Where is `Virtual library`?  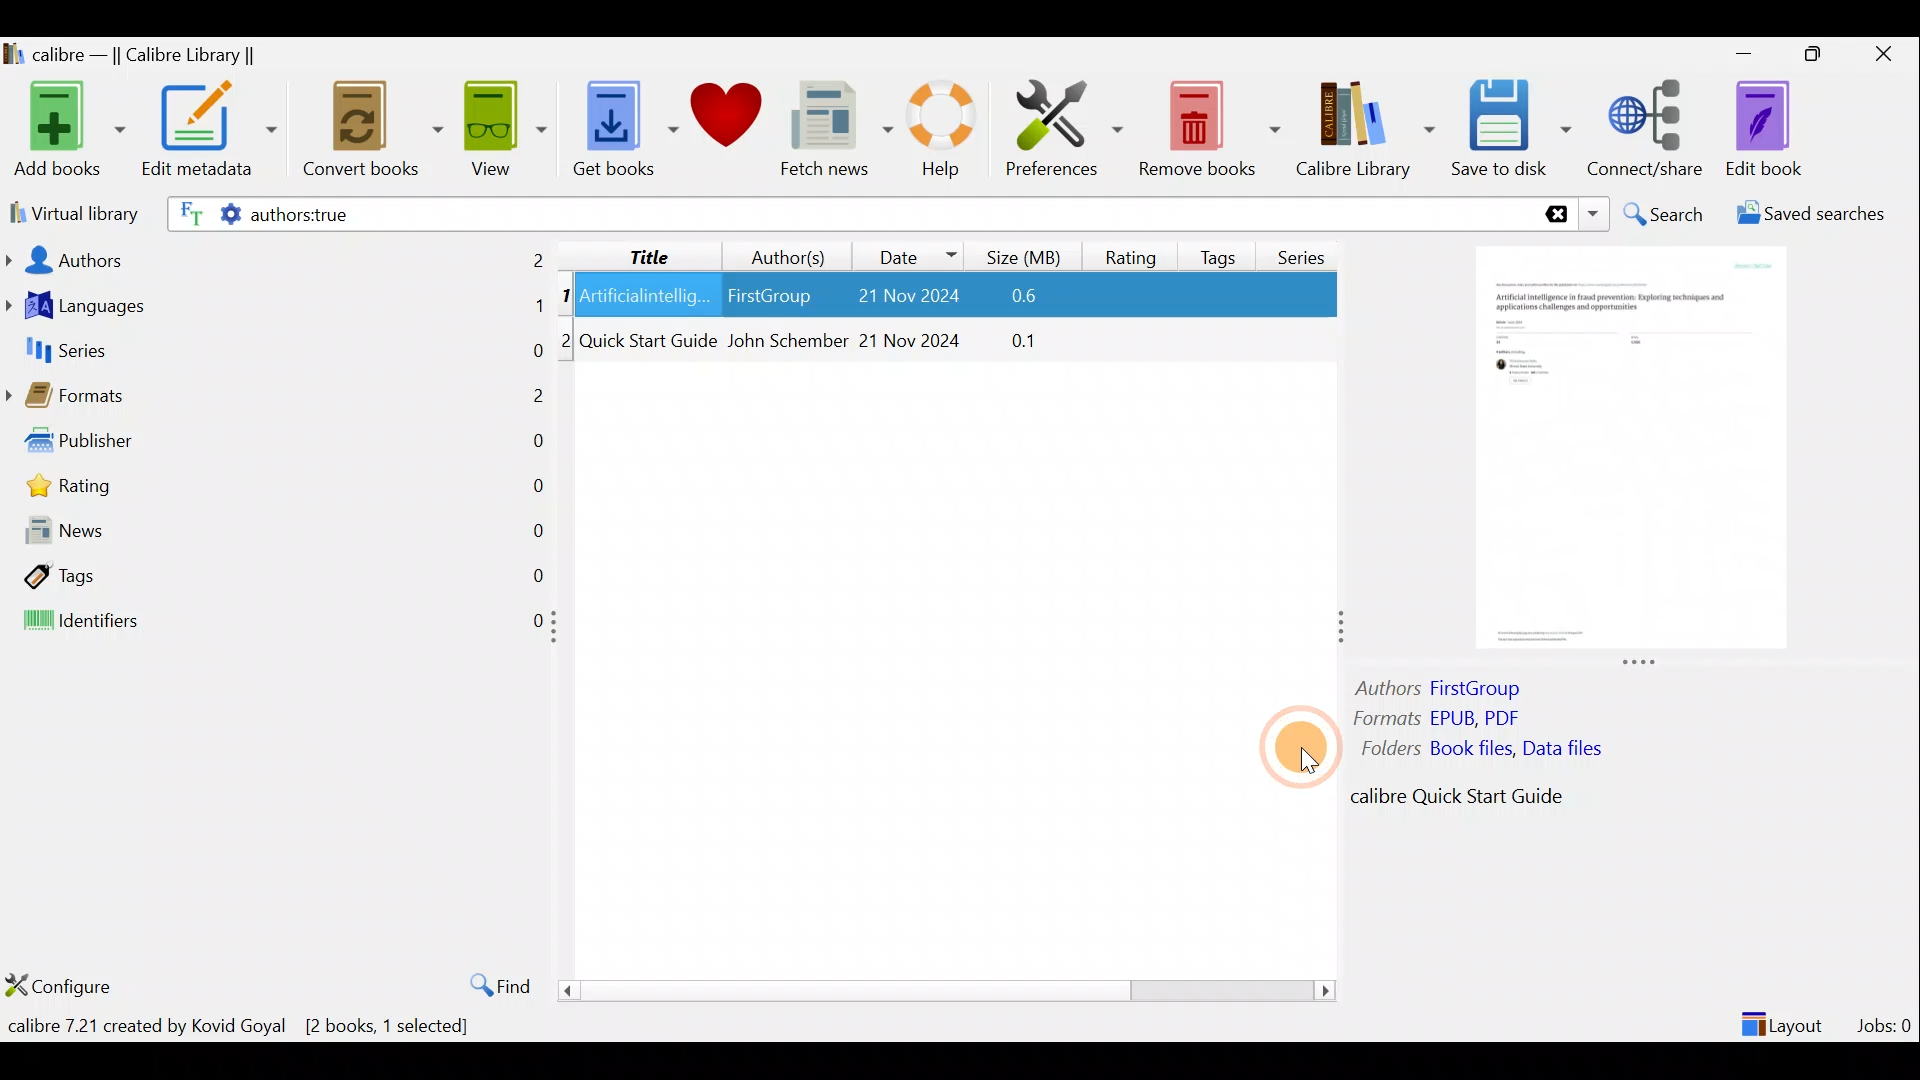
Virtual library is located at coordinates (70, 211).